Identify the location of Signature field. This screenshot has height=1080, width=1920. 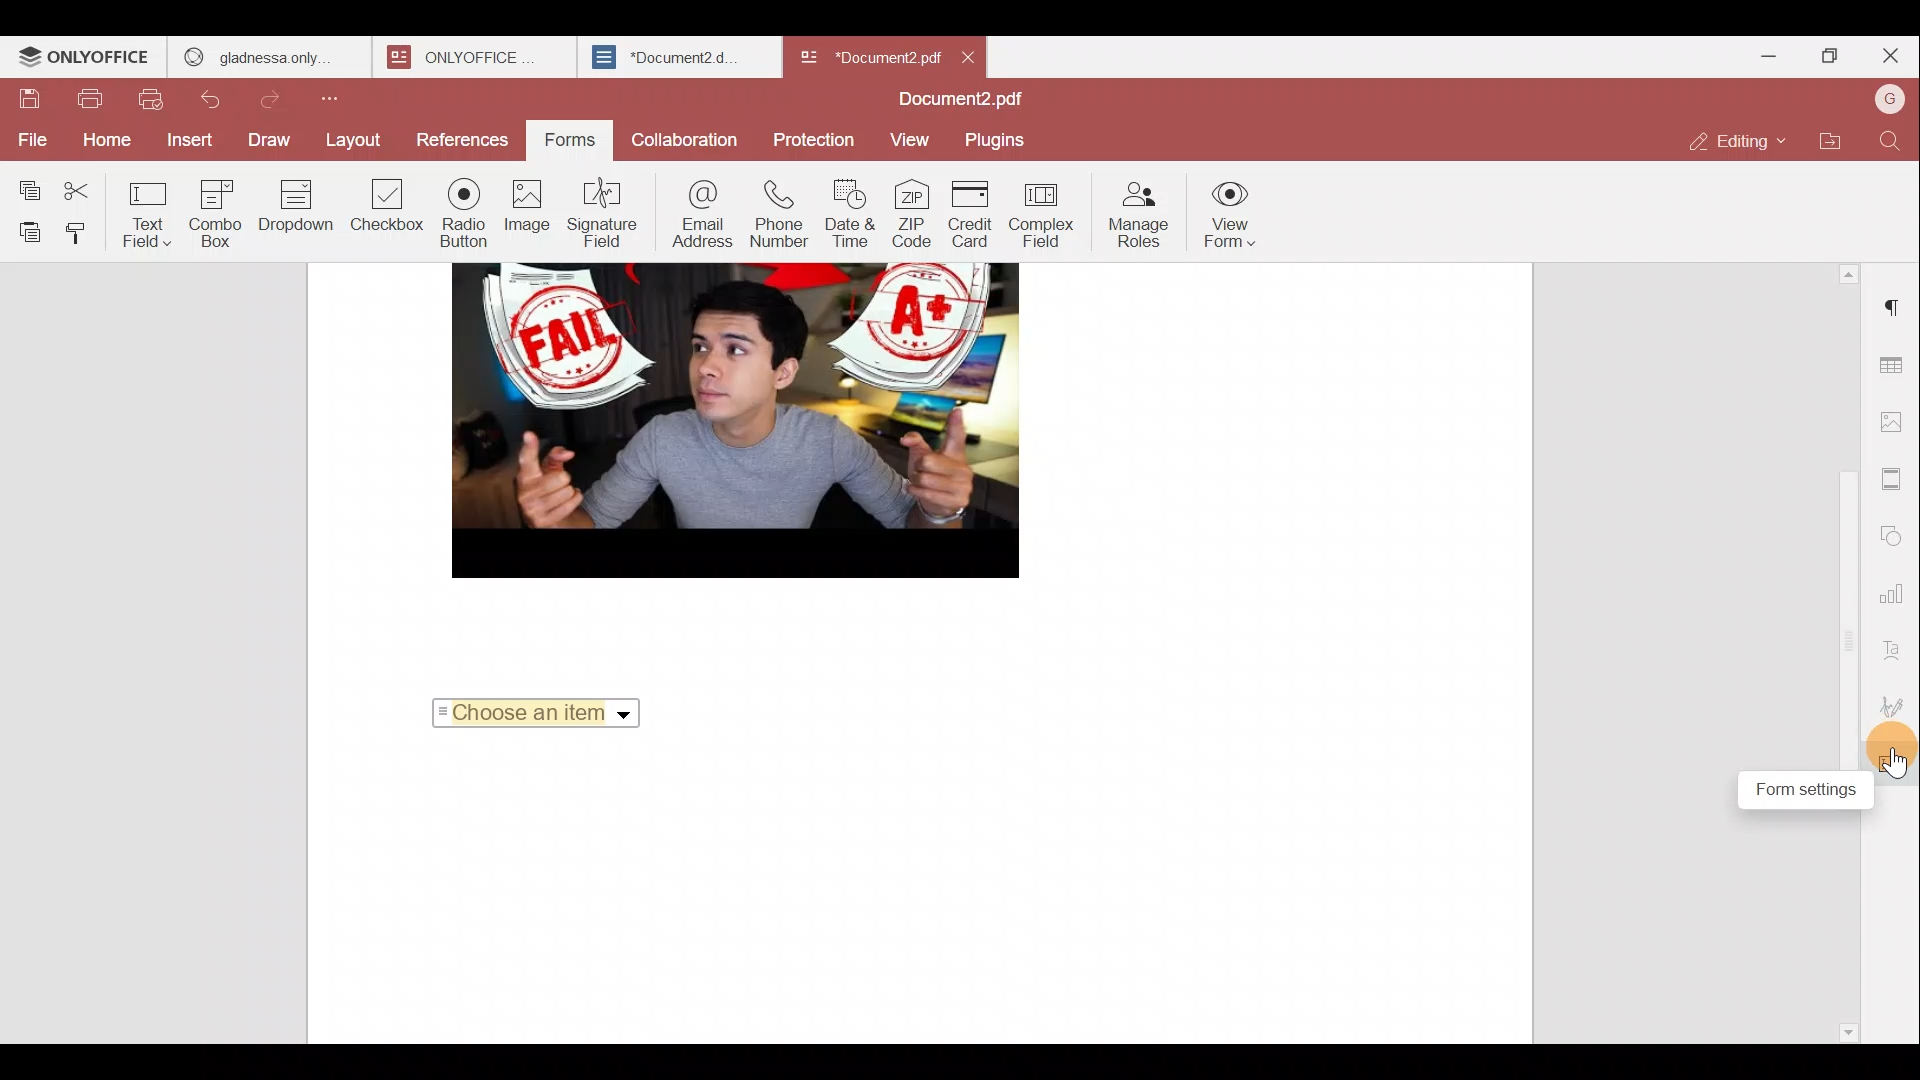
(602, 212).